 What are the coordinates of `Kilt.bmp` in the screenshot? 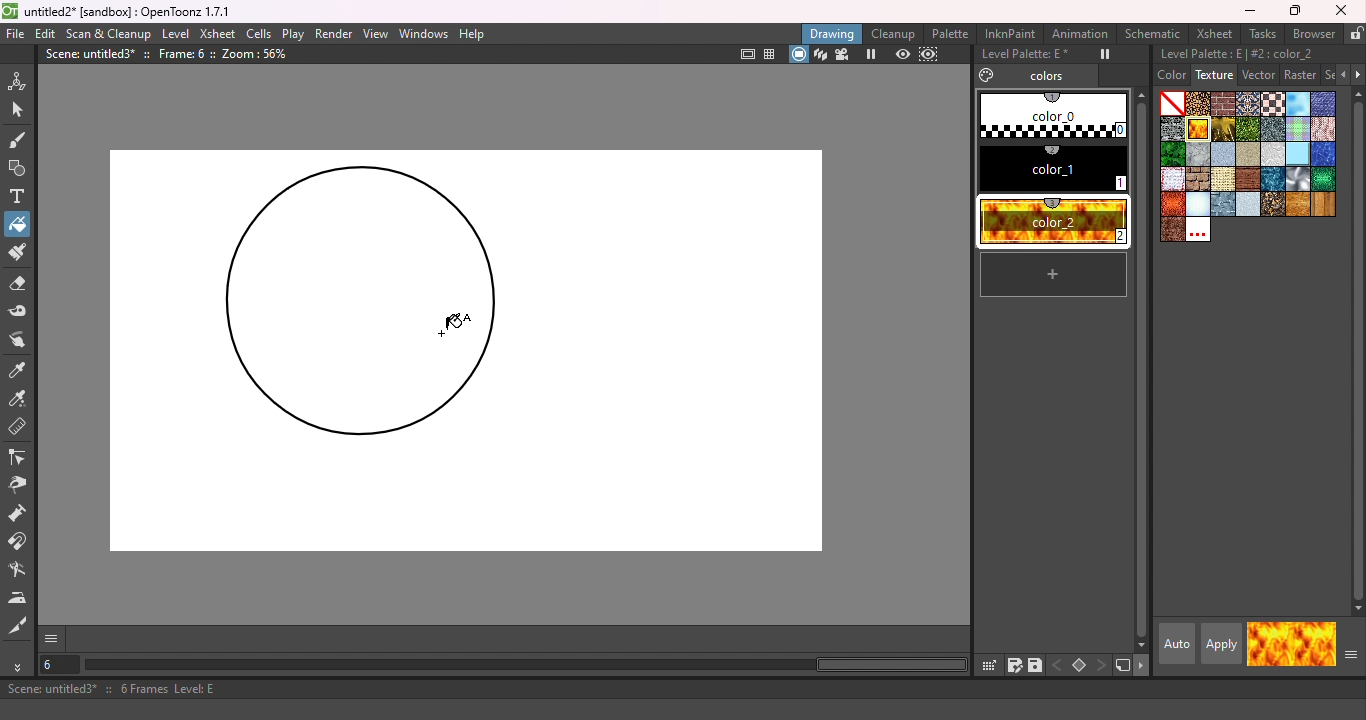 It's located at (1297, 129).